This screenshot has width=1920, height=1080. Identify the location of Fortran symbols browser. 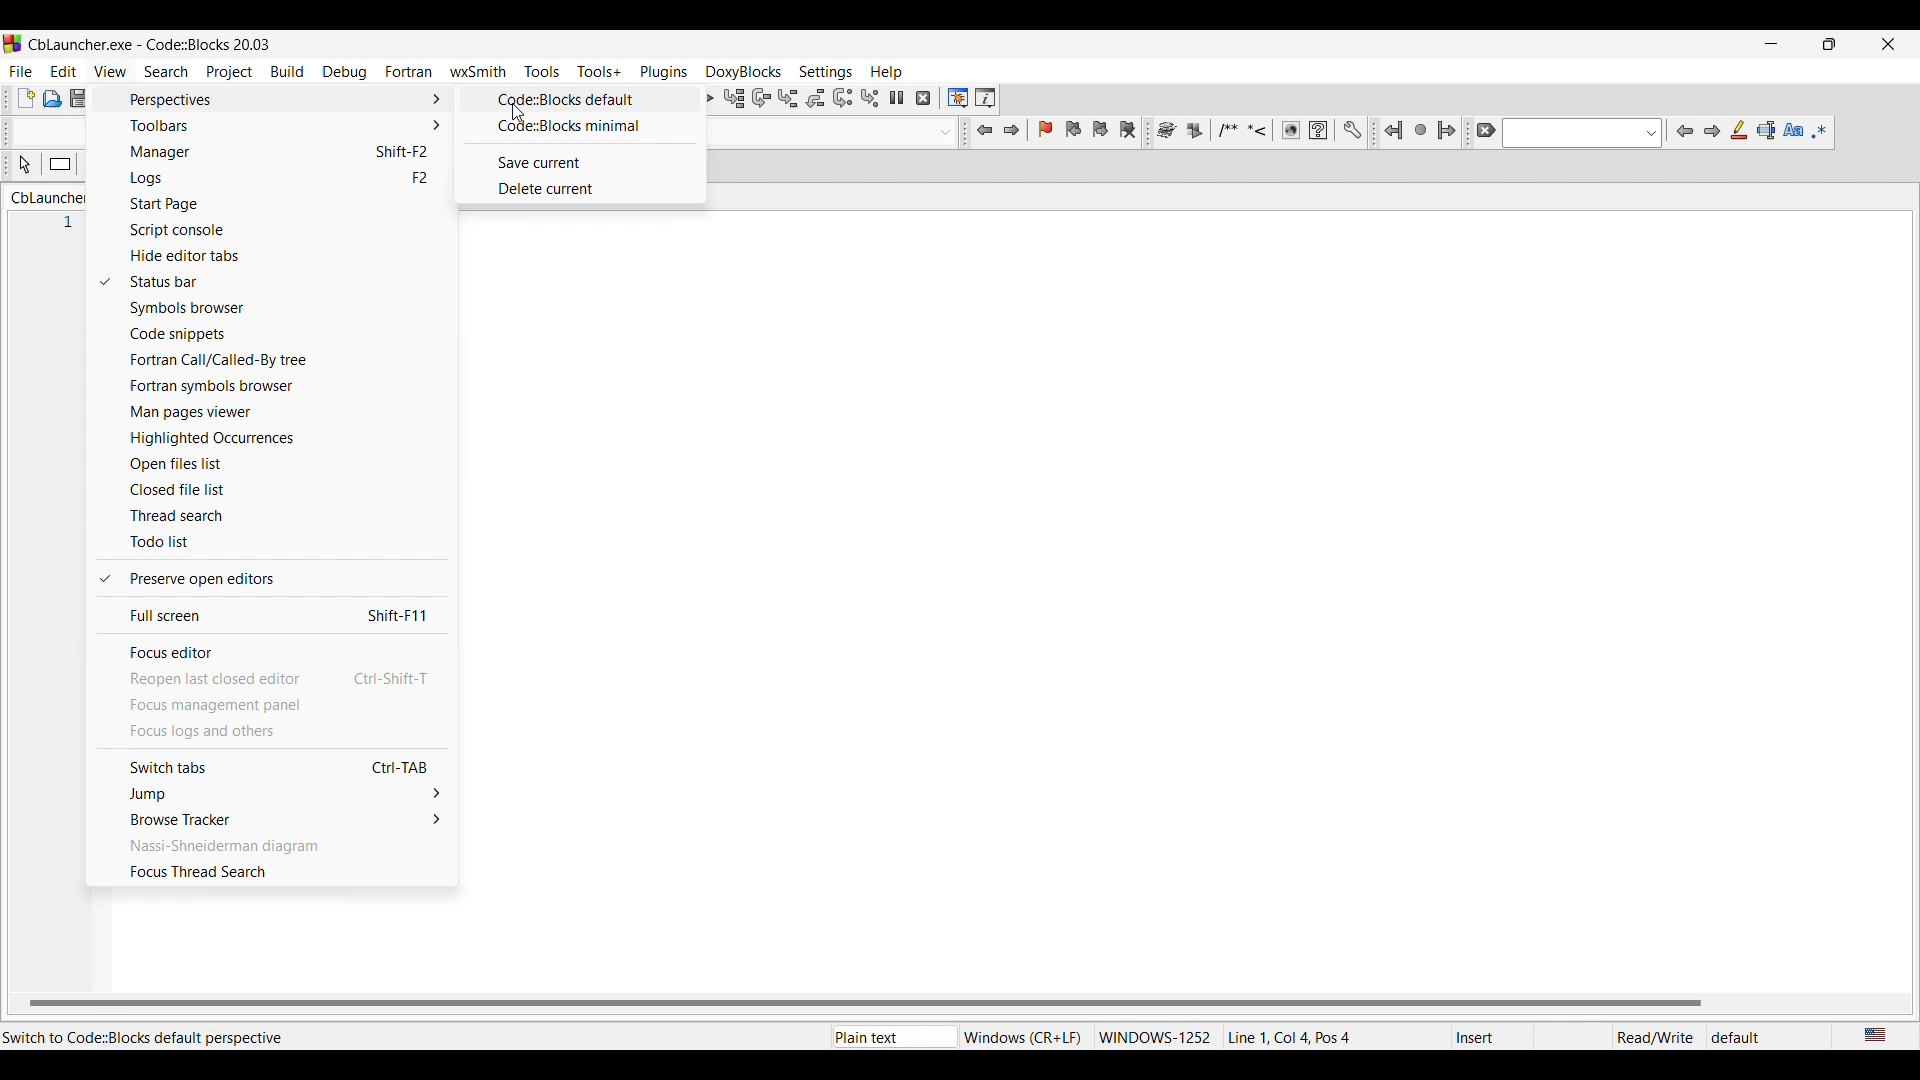
(287, 387).